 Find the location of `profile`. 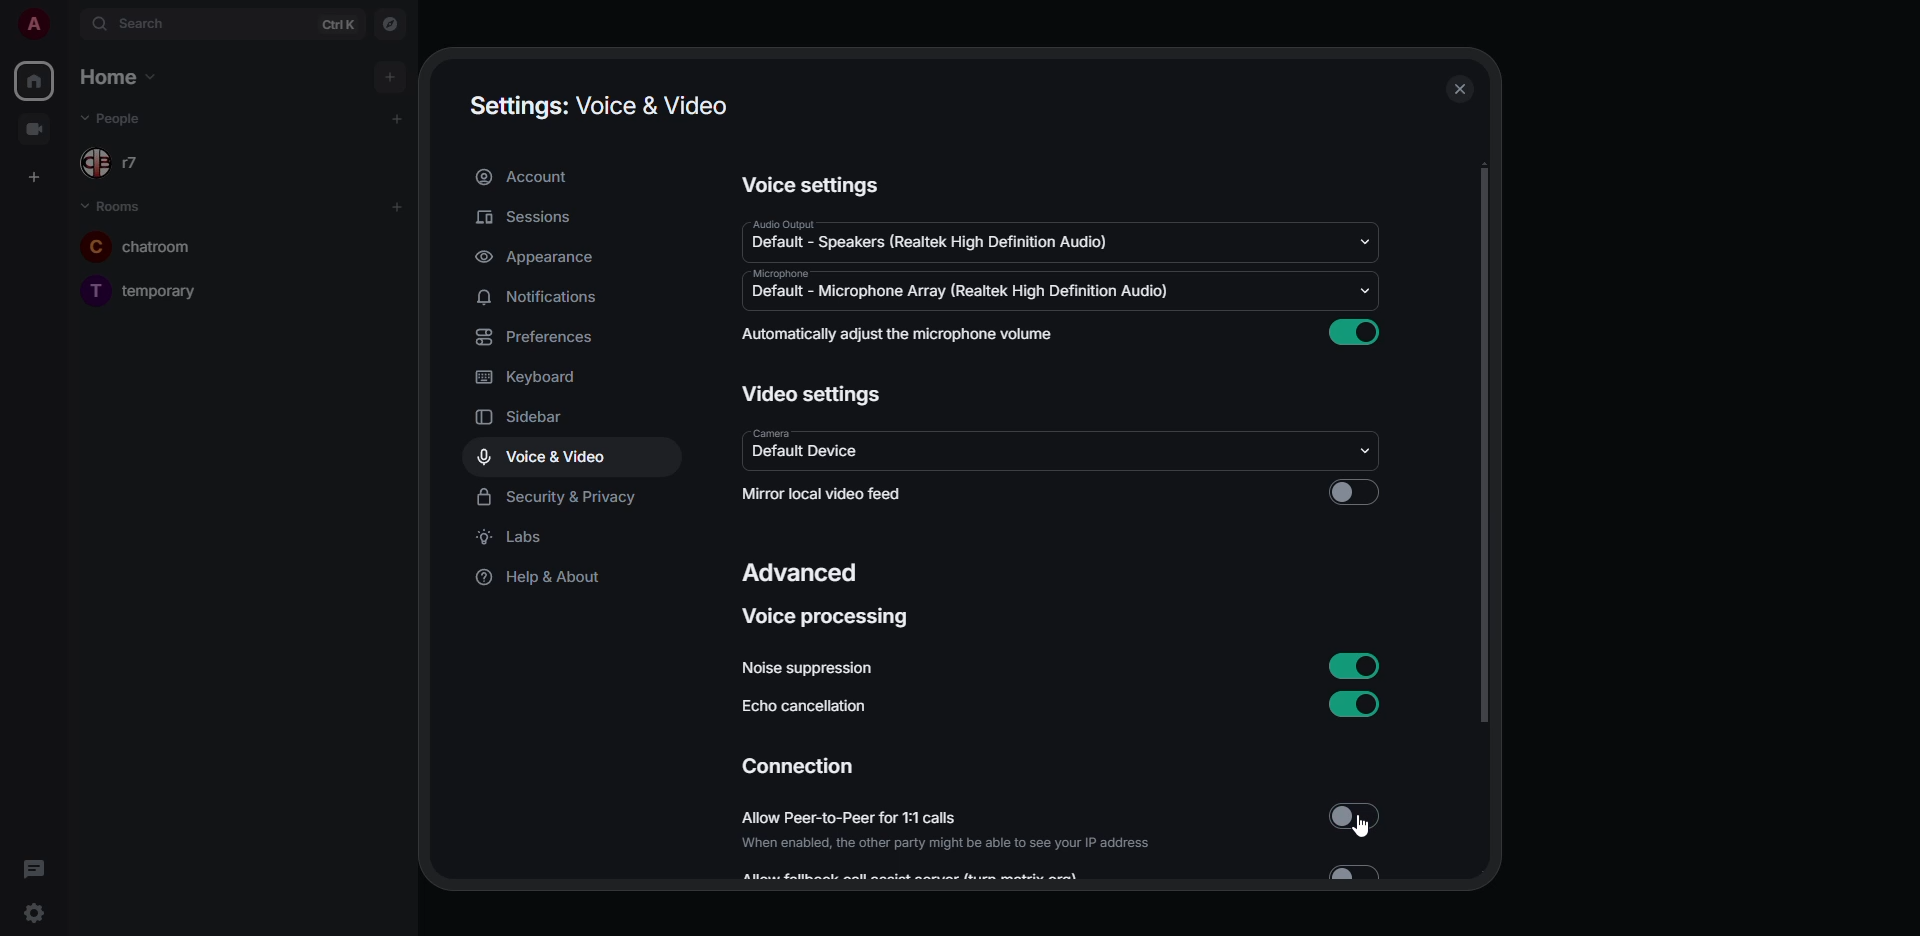

profile is located at coordinates (34, 23).